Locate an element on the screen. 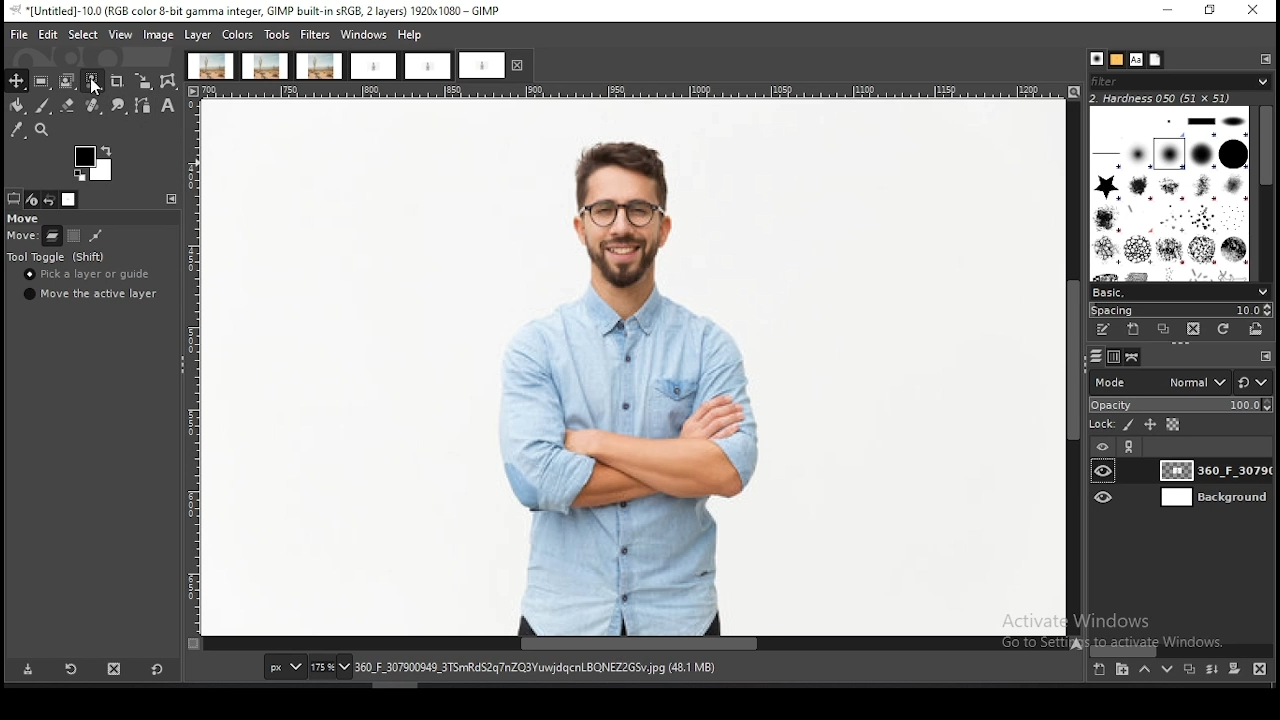 This screenshot has height=720, width=1280. merge layers is located at coordinates (1212, 668).